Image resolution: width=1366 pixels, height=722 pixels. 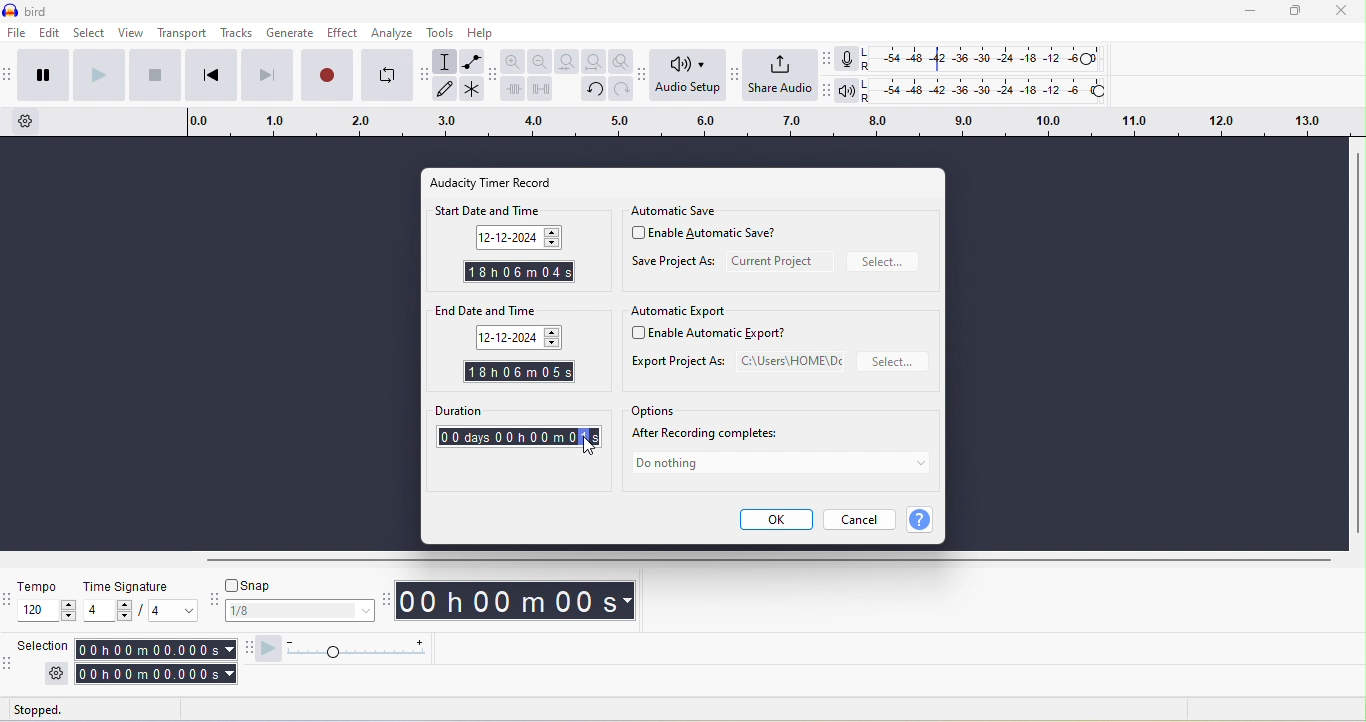 I want to click on audacity edit toolbar, so click(x=494, y=76).